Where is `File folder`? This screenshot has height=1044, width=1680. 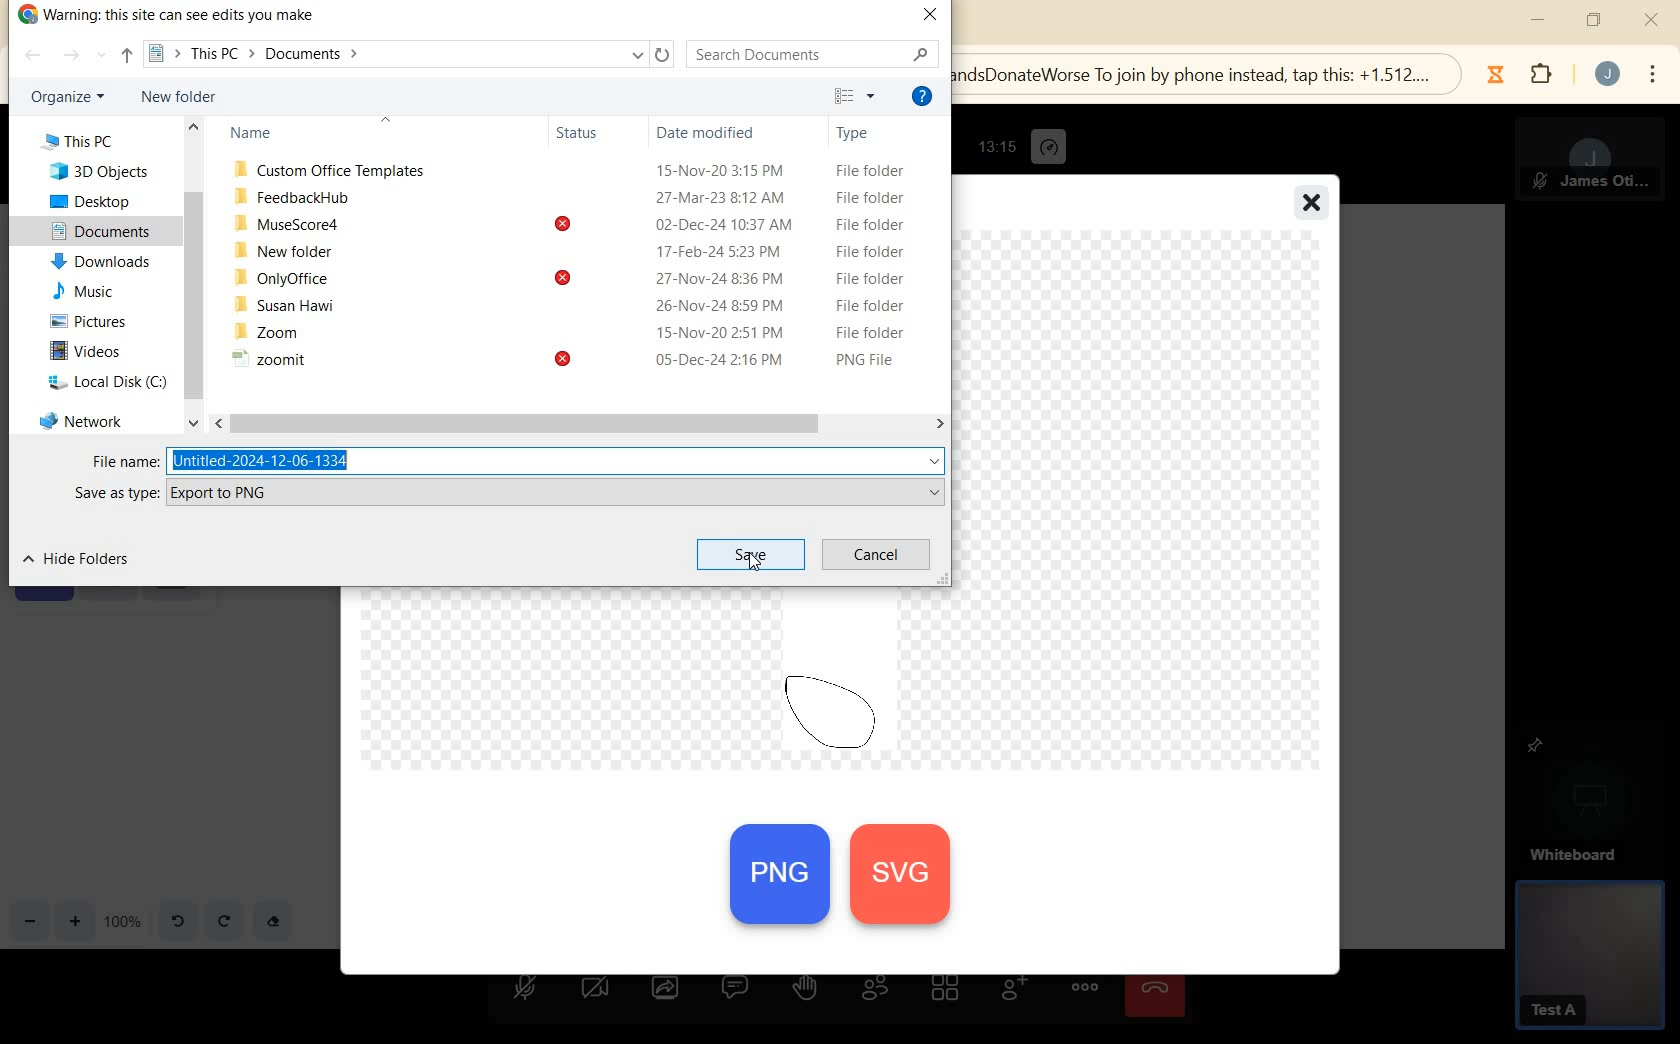
File folder is located at coordinates (873, 170).